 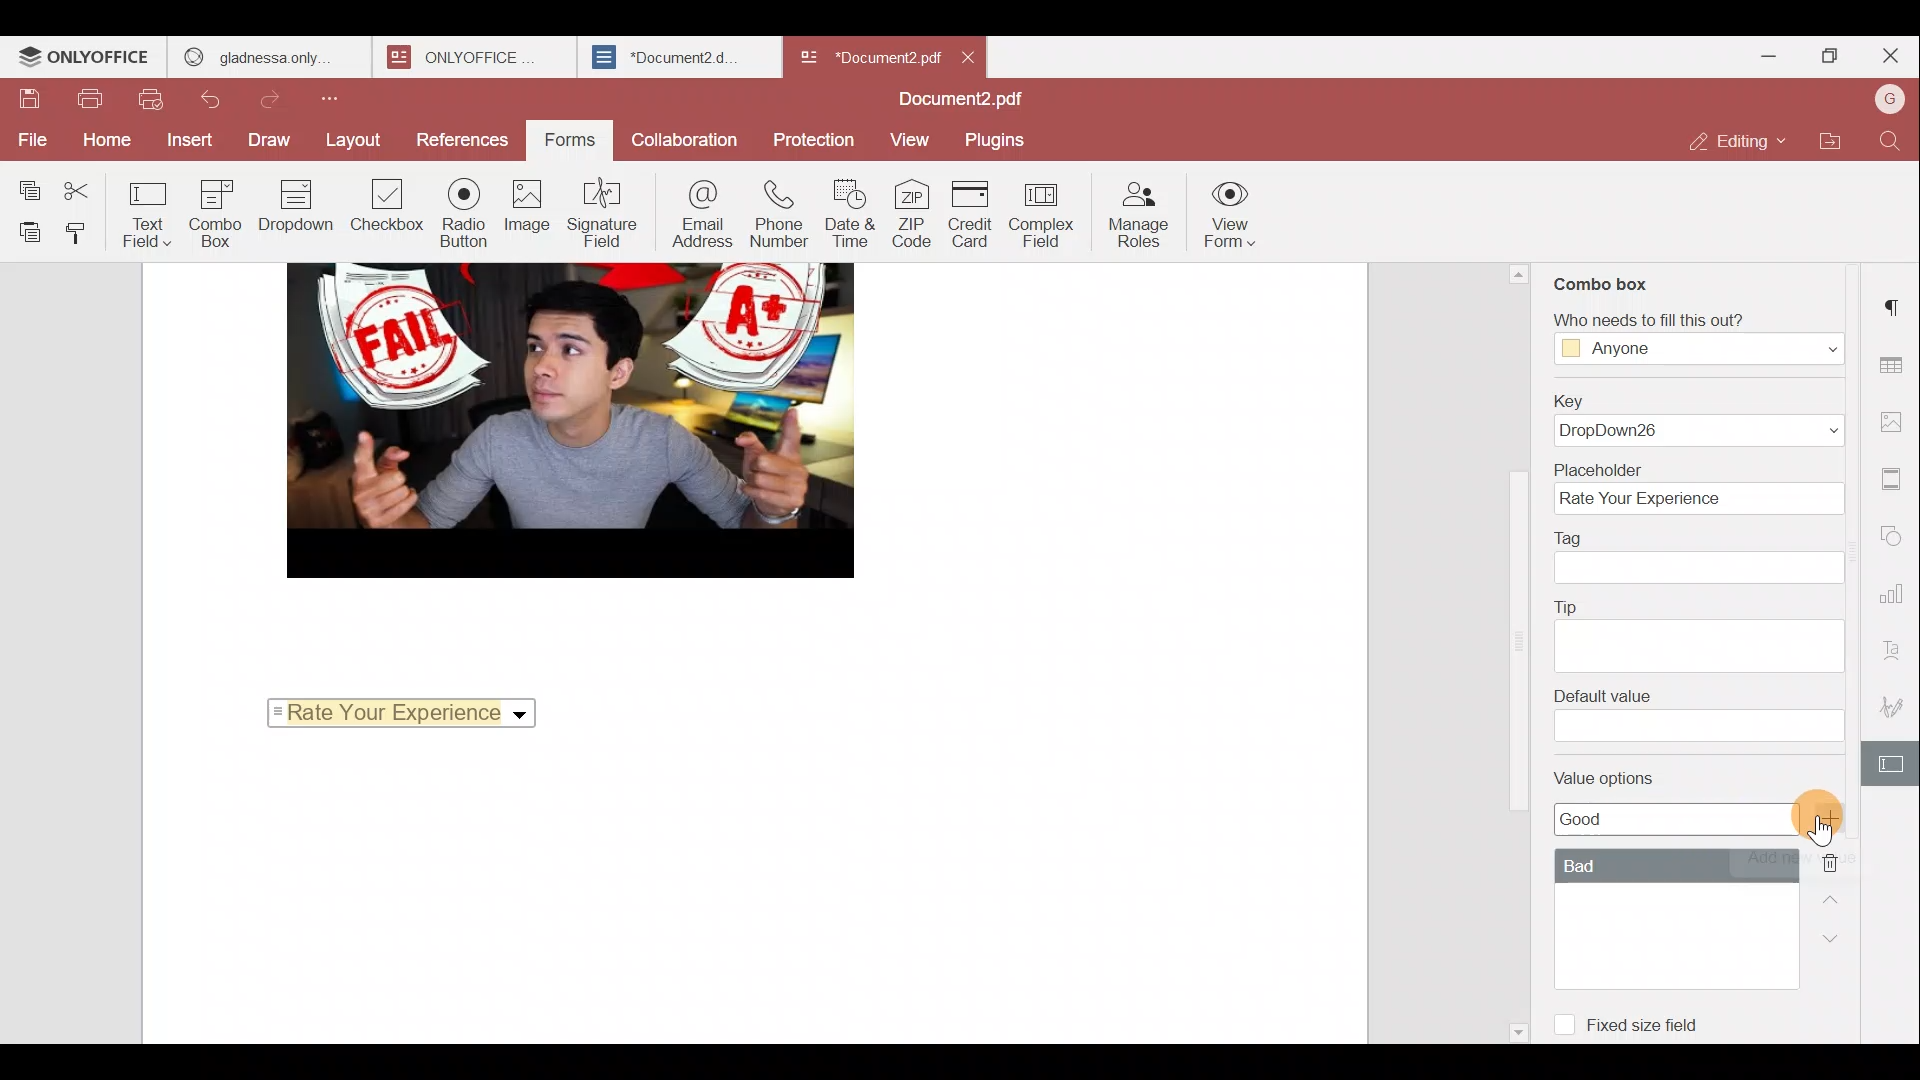 What do you see at coordinates (464, 214) in the screenshot?
I see `Radio` at bounding box center [464, 214].